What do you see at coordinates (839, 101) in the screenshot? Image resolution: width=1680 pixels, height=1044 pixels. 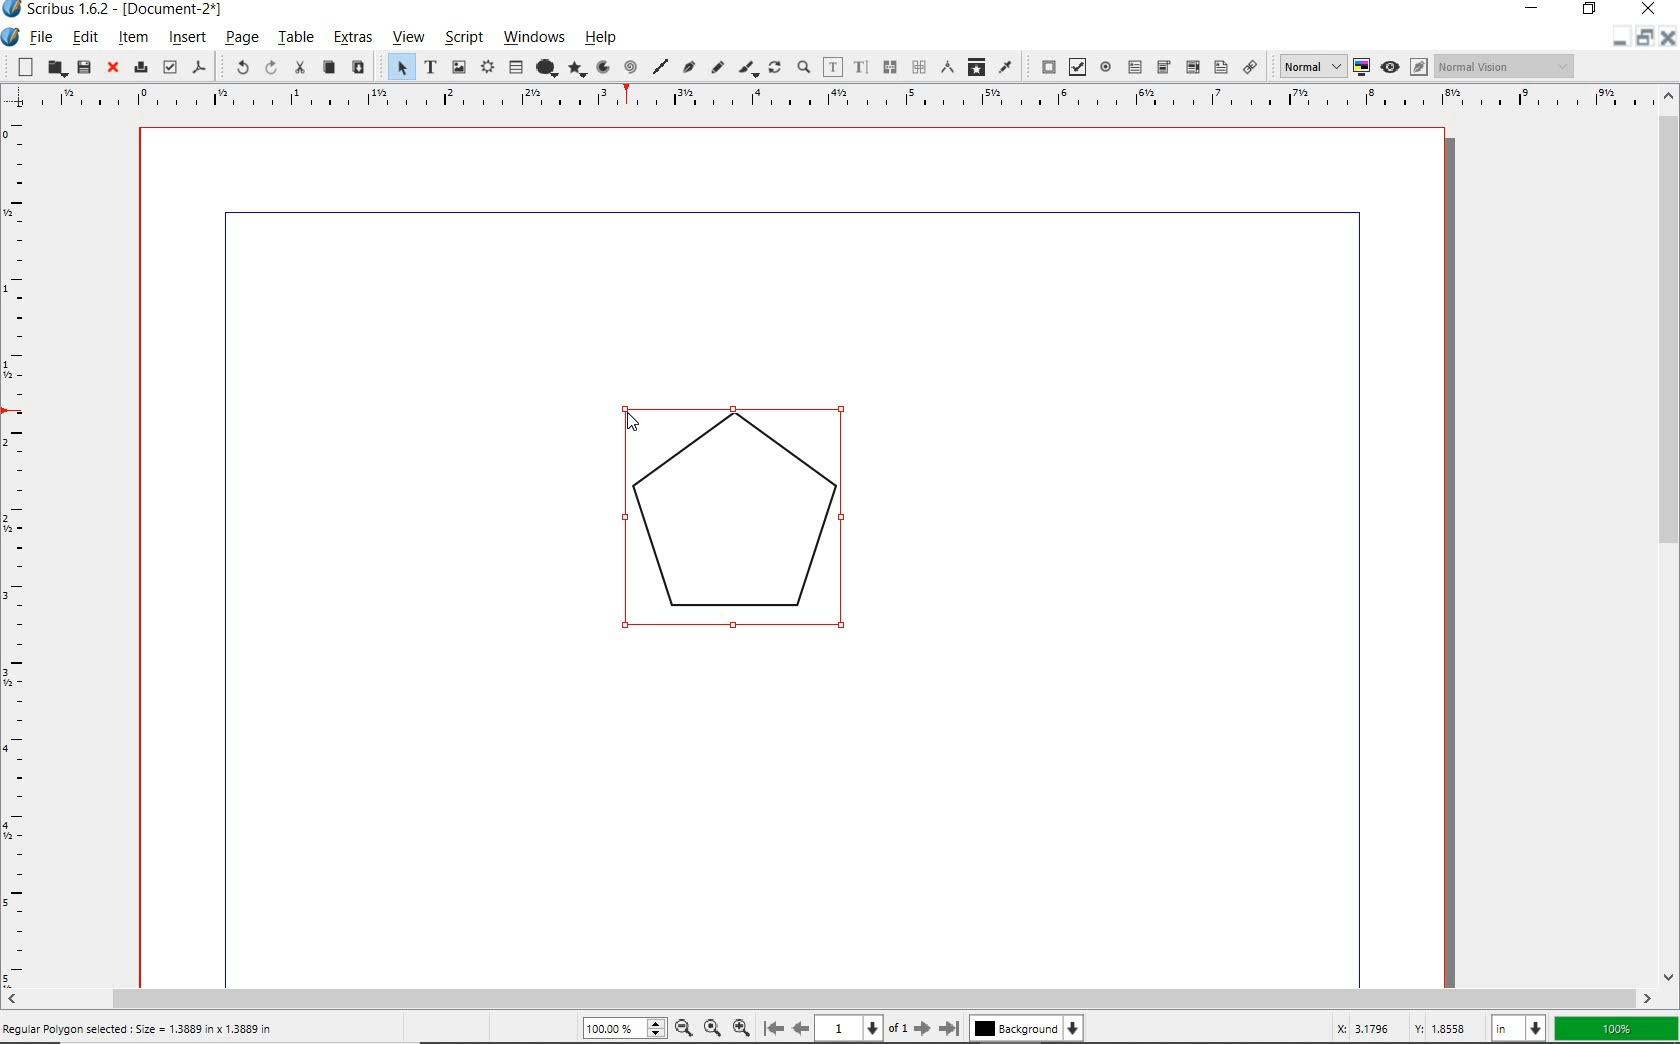 I see `ruler` at bounding box center [839, 101].